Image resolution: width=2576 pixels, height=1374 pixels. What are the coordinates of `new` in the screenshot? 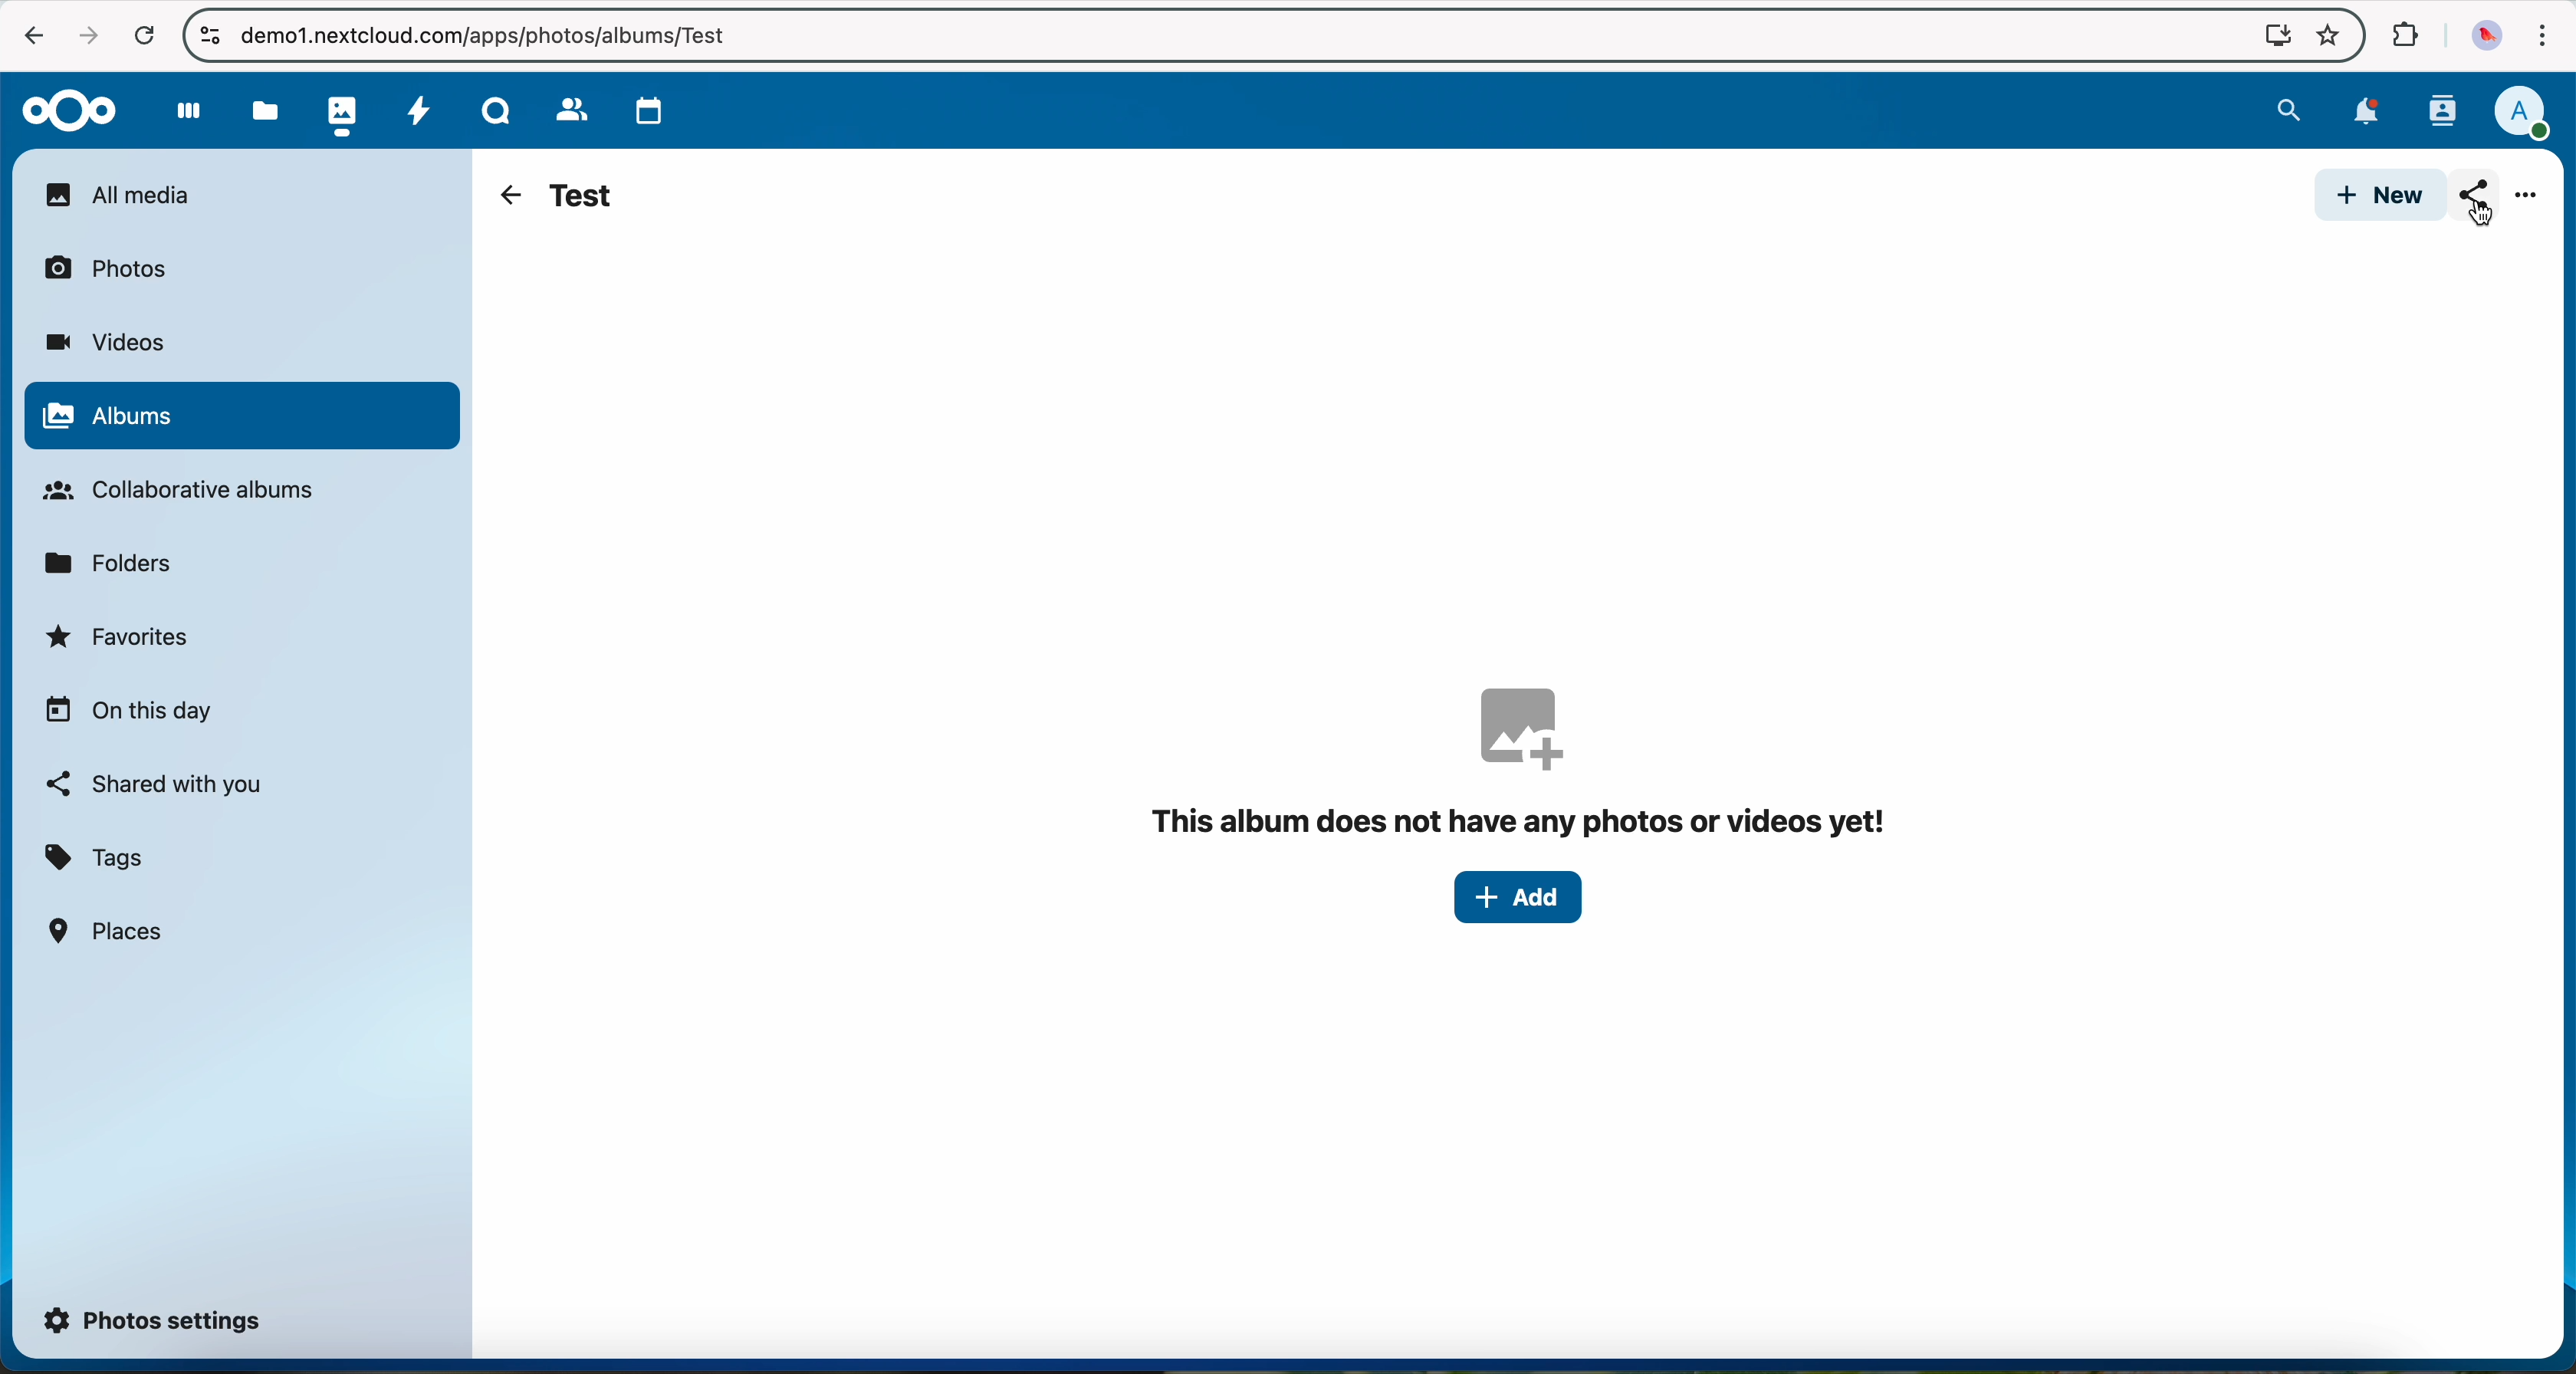 It's located at (2375, 196).